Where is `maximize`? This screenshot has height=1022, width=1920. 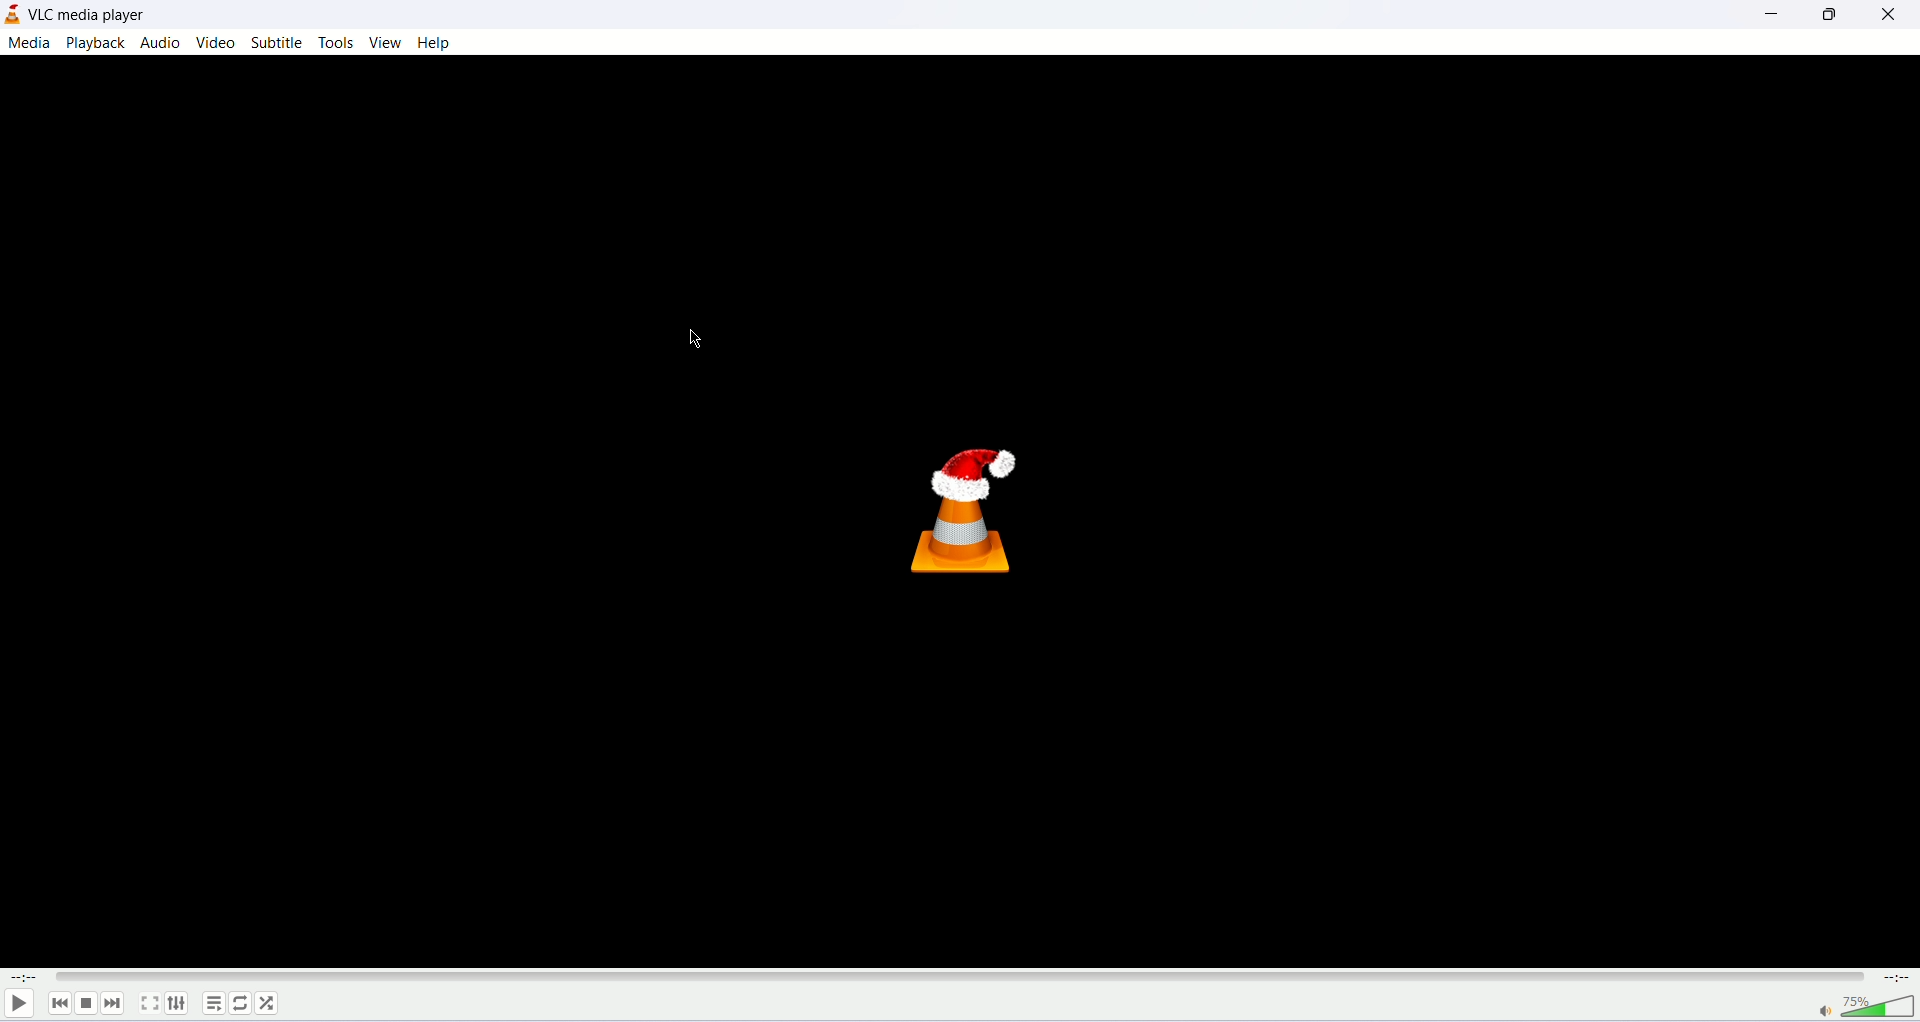 maximize is located at coordinates (1827, 19).